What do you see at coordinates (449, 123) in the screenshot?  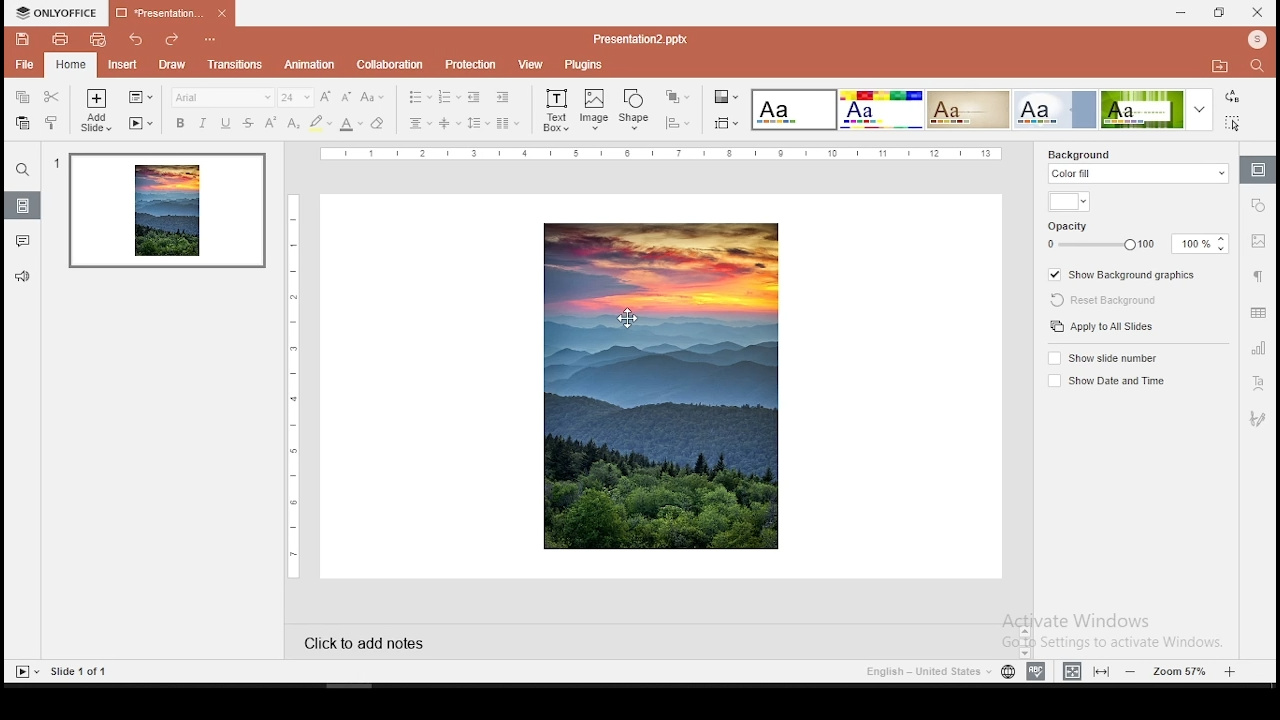 I see `vertical alignment` at bounding box center [449, 123].